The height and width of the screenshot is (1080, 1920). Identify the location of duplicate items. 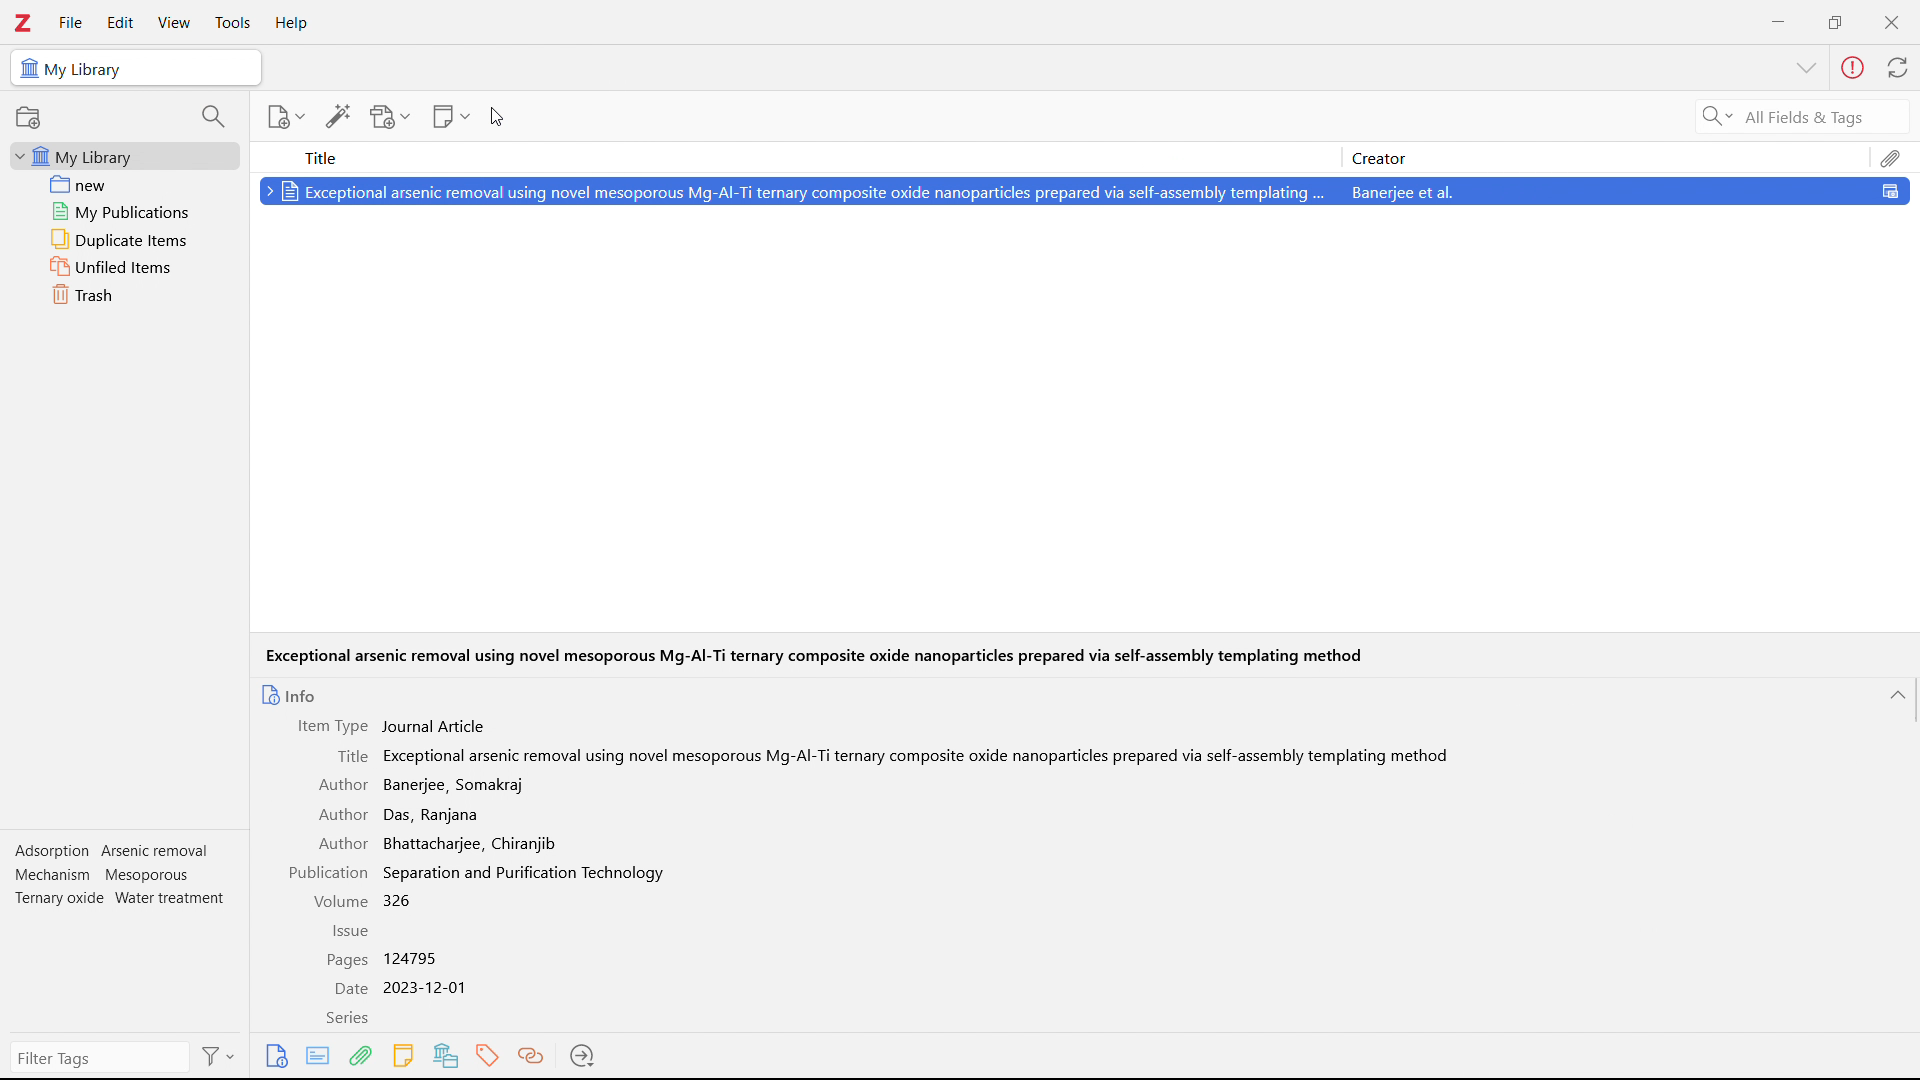
(124, 240).